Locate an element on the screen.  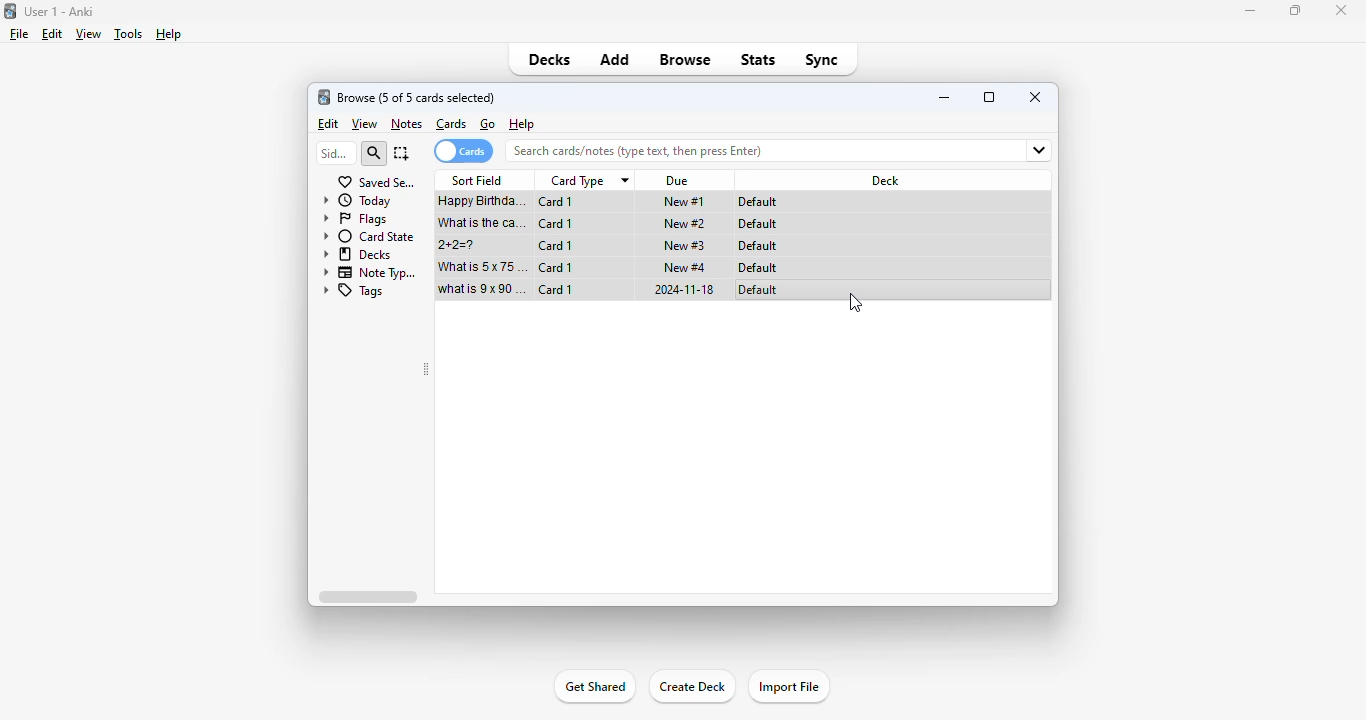
maximize is located at coordinates (989, 96).